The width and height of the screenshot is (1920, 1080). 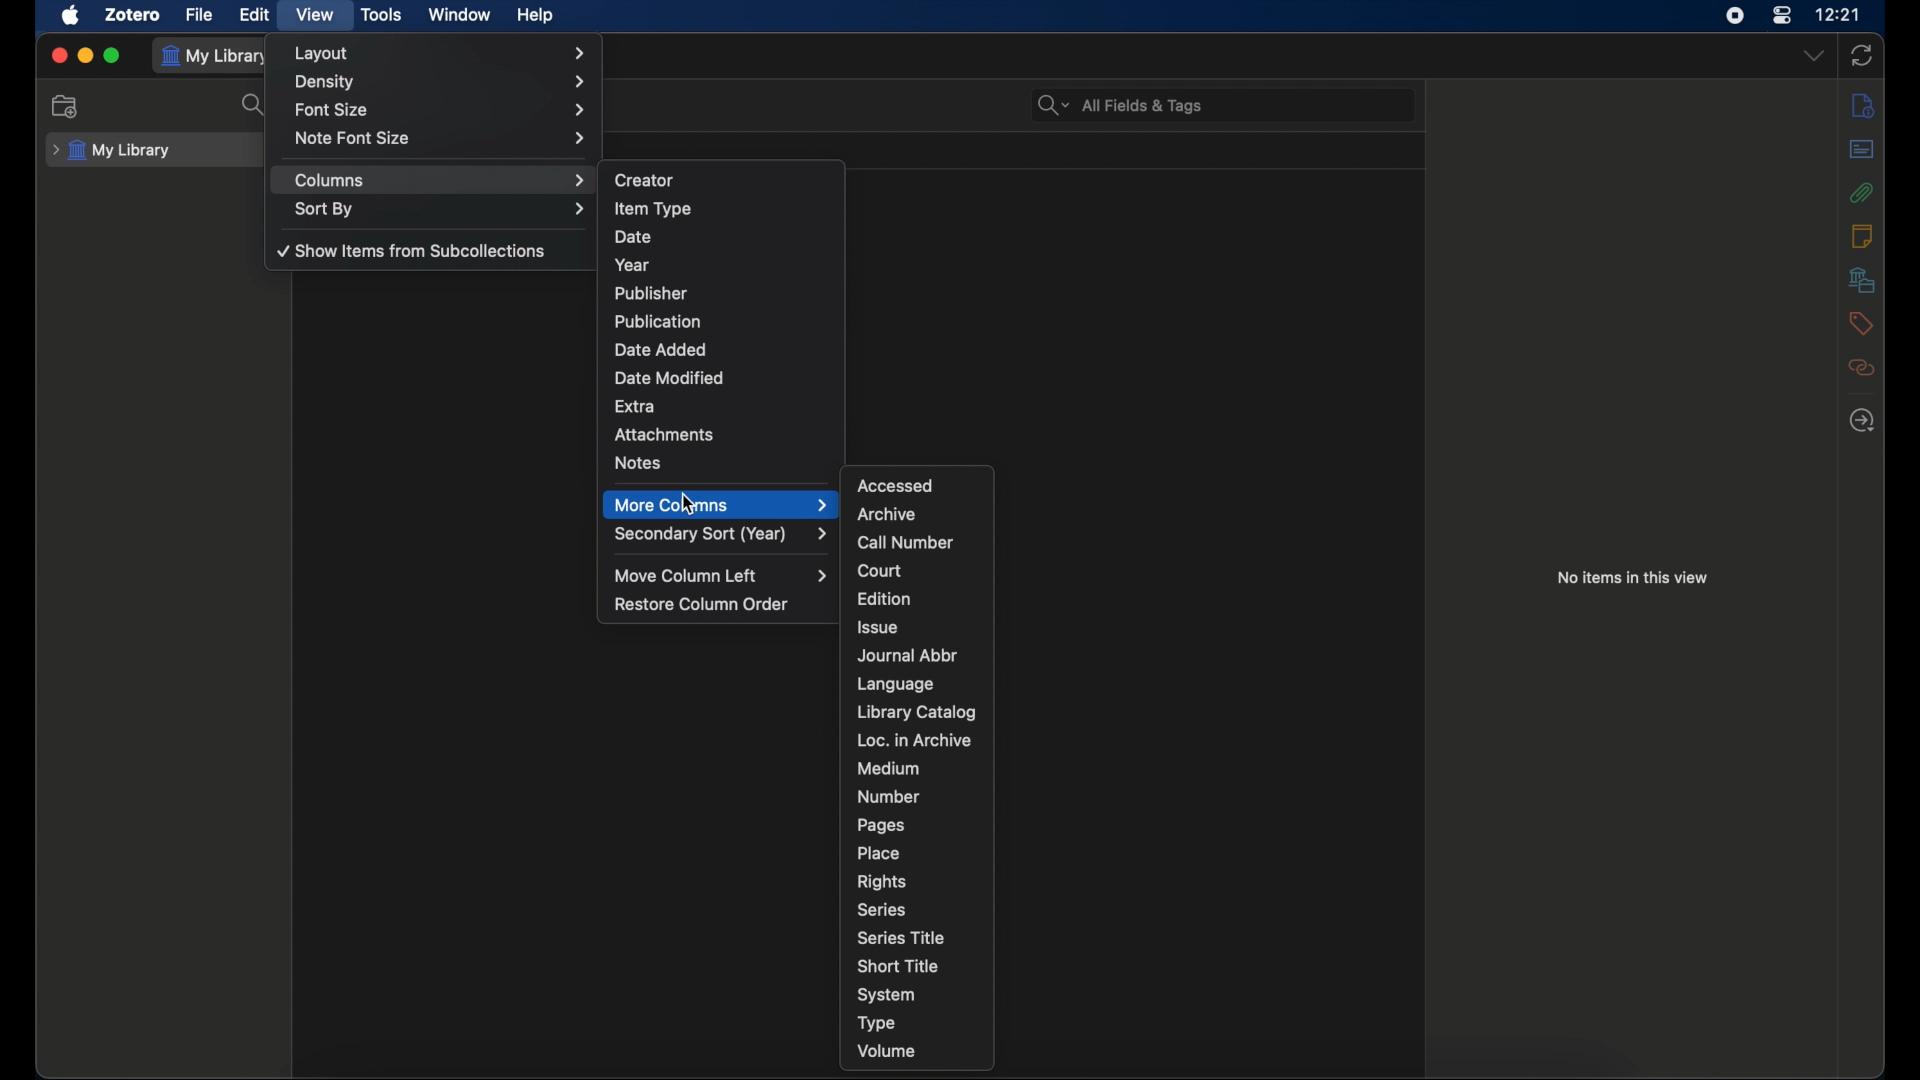 What do you see at coordinates (114, 56) in the screenshot?
I see `maximize` at bounding box center [114, 56].